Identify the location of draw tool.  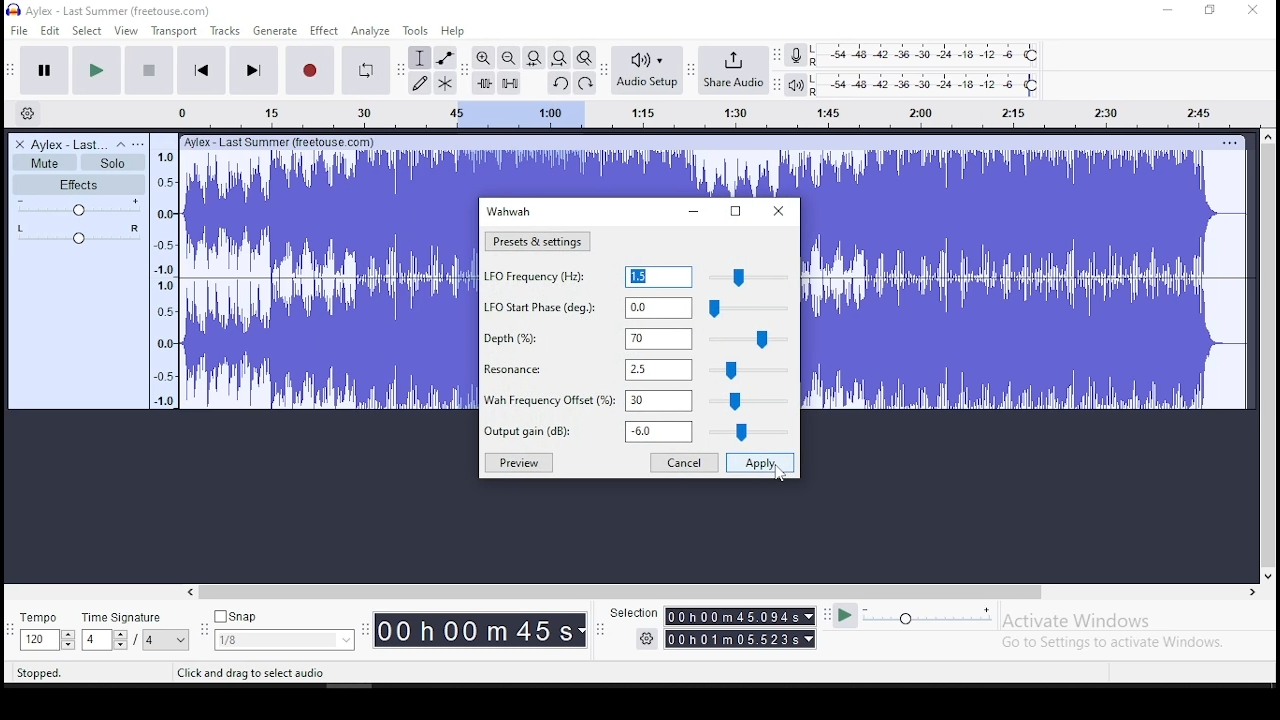
(418, 83).